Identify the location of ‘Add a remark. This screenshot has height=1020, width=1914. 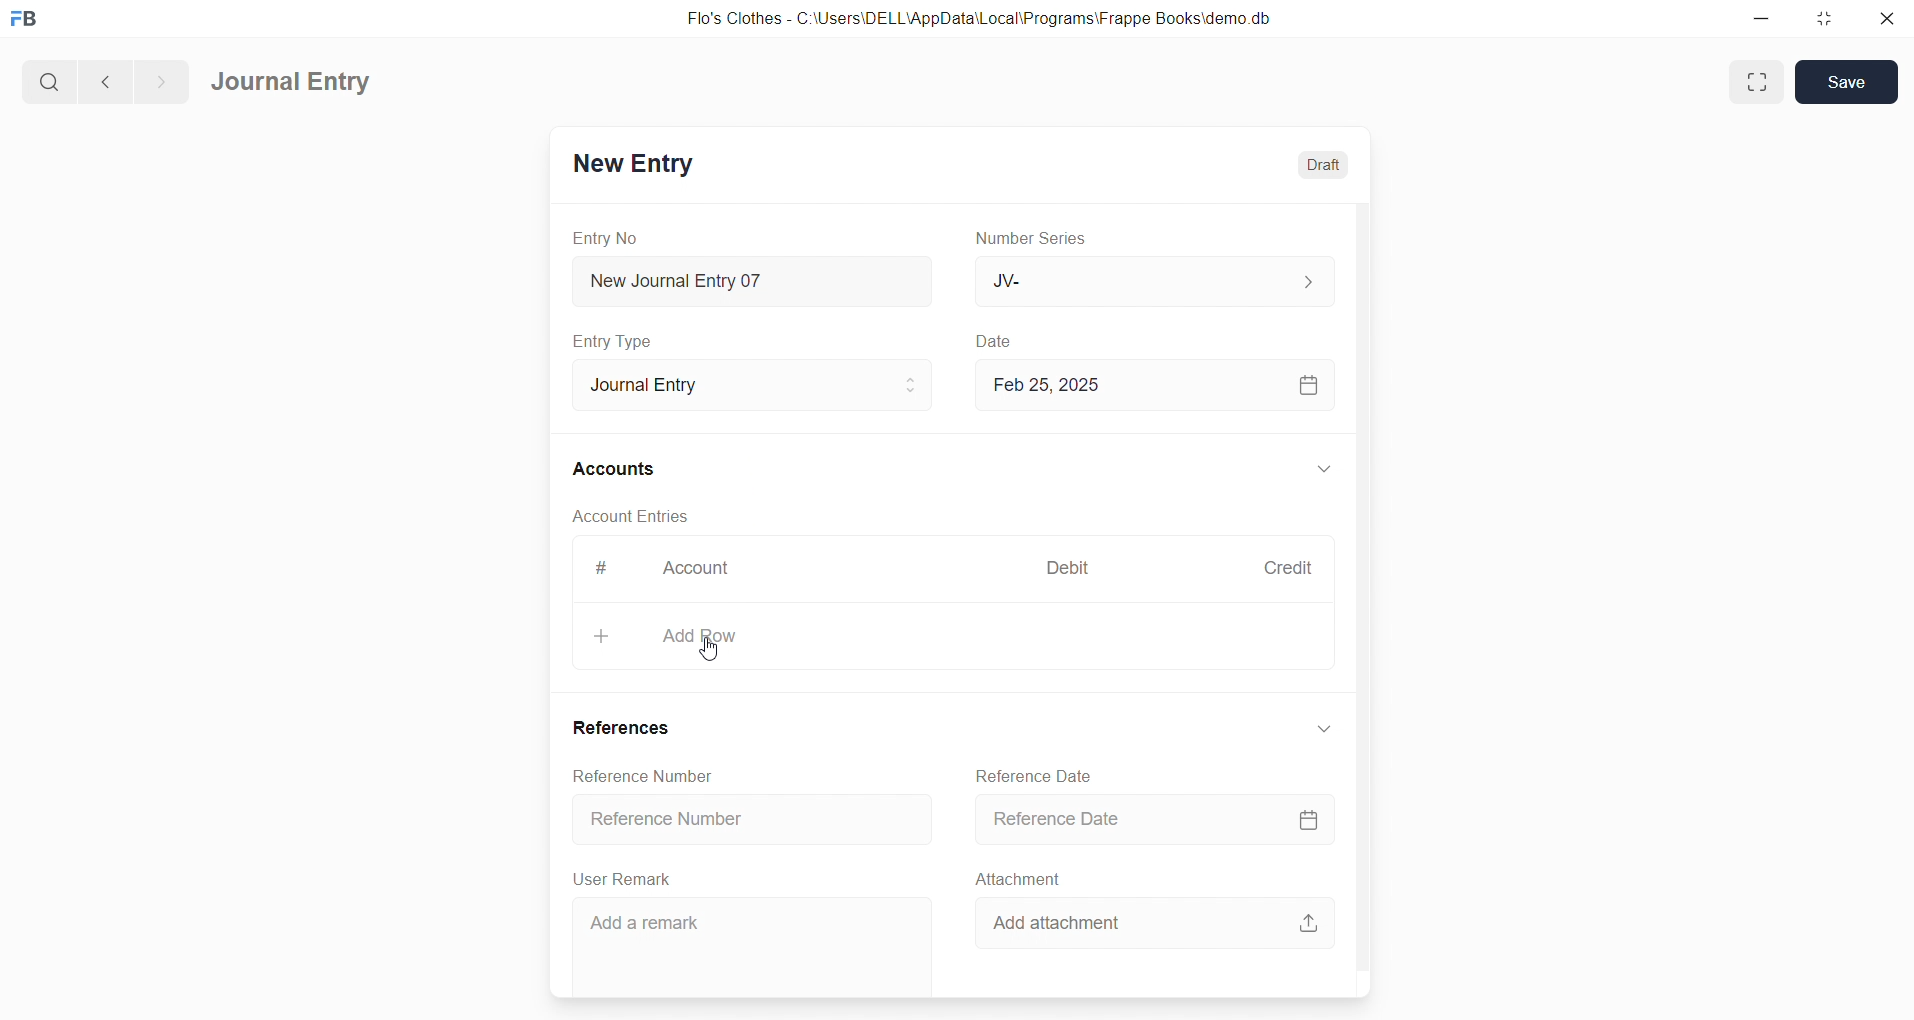
(750, 947).